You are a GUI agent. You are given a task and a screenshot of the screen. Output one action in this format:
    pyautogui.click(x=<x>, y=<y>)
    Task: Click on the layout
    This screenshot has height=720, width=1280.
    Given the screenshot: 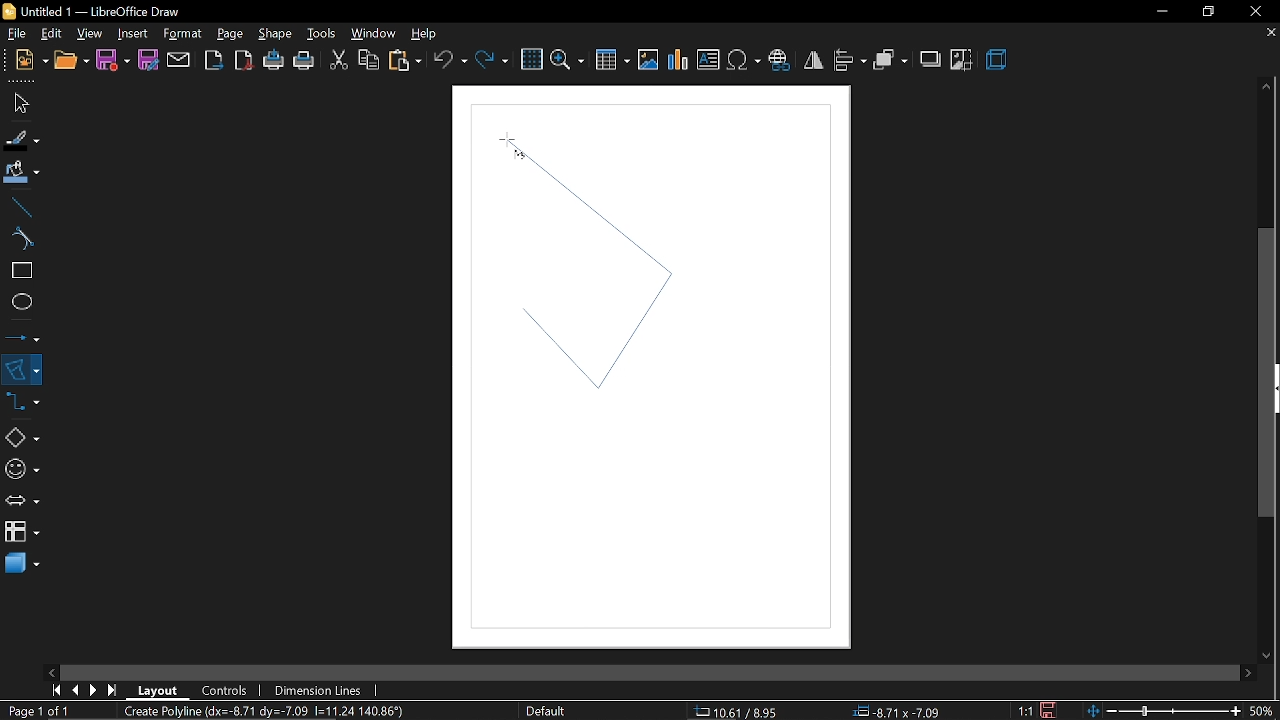 What is the action you would take?
    pyautogui.click(x=158, y=689)
    